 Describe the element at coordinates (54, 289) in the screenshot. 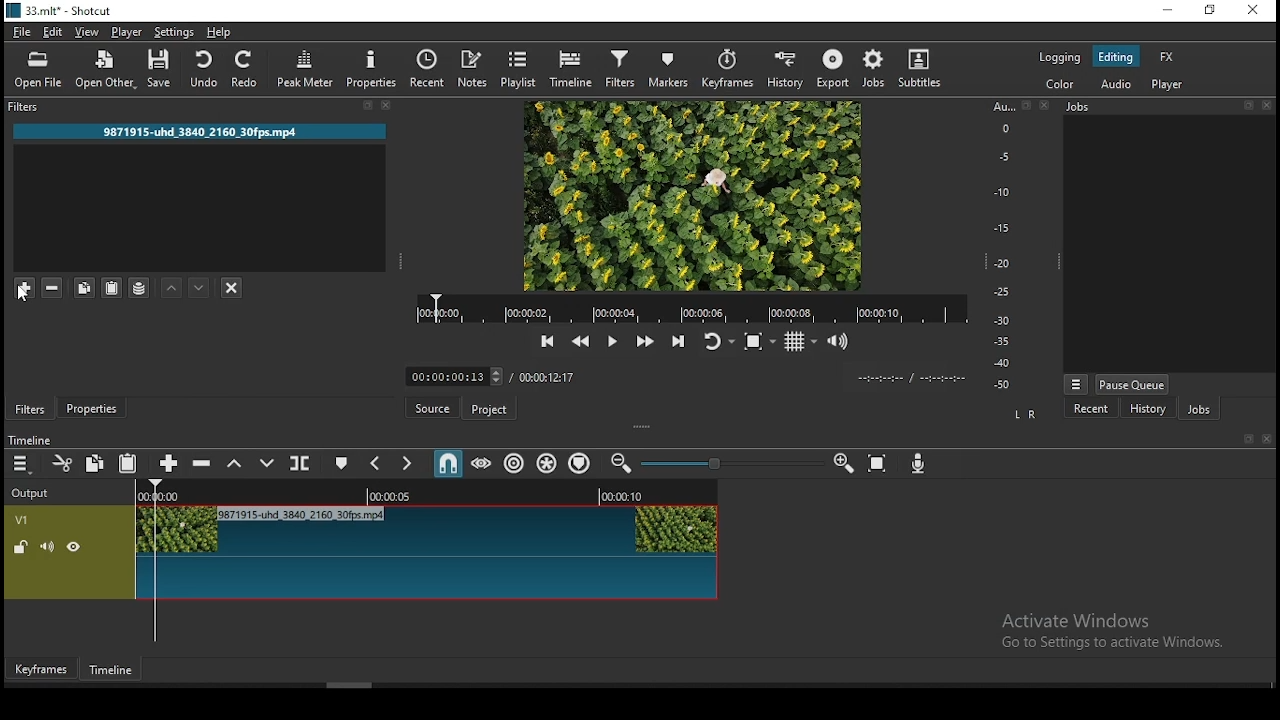

I see `remove selected filters` at that location.